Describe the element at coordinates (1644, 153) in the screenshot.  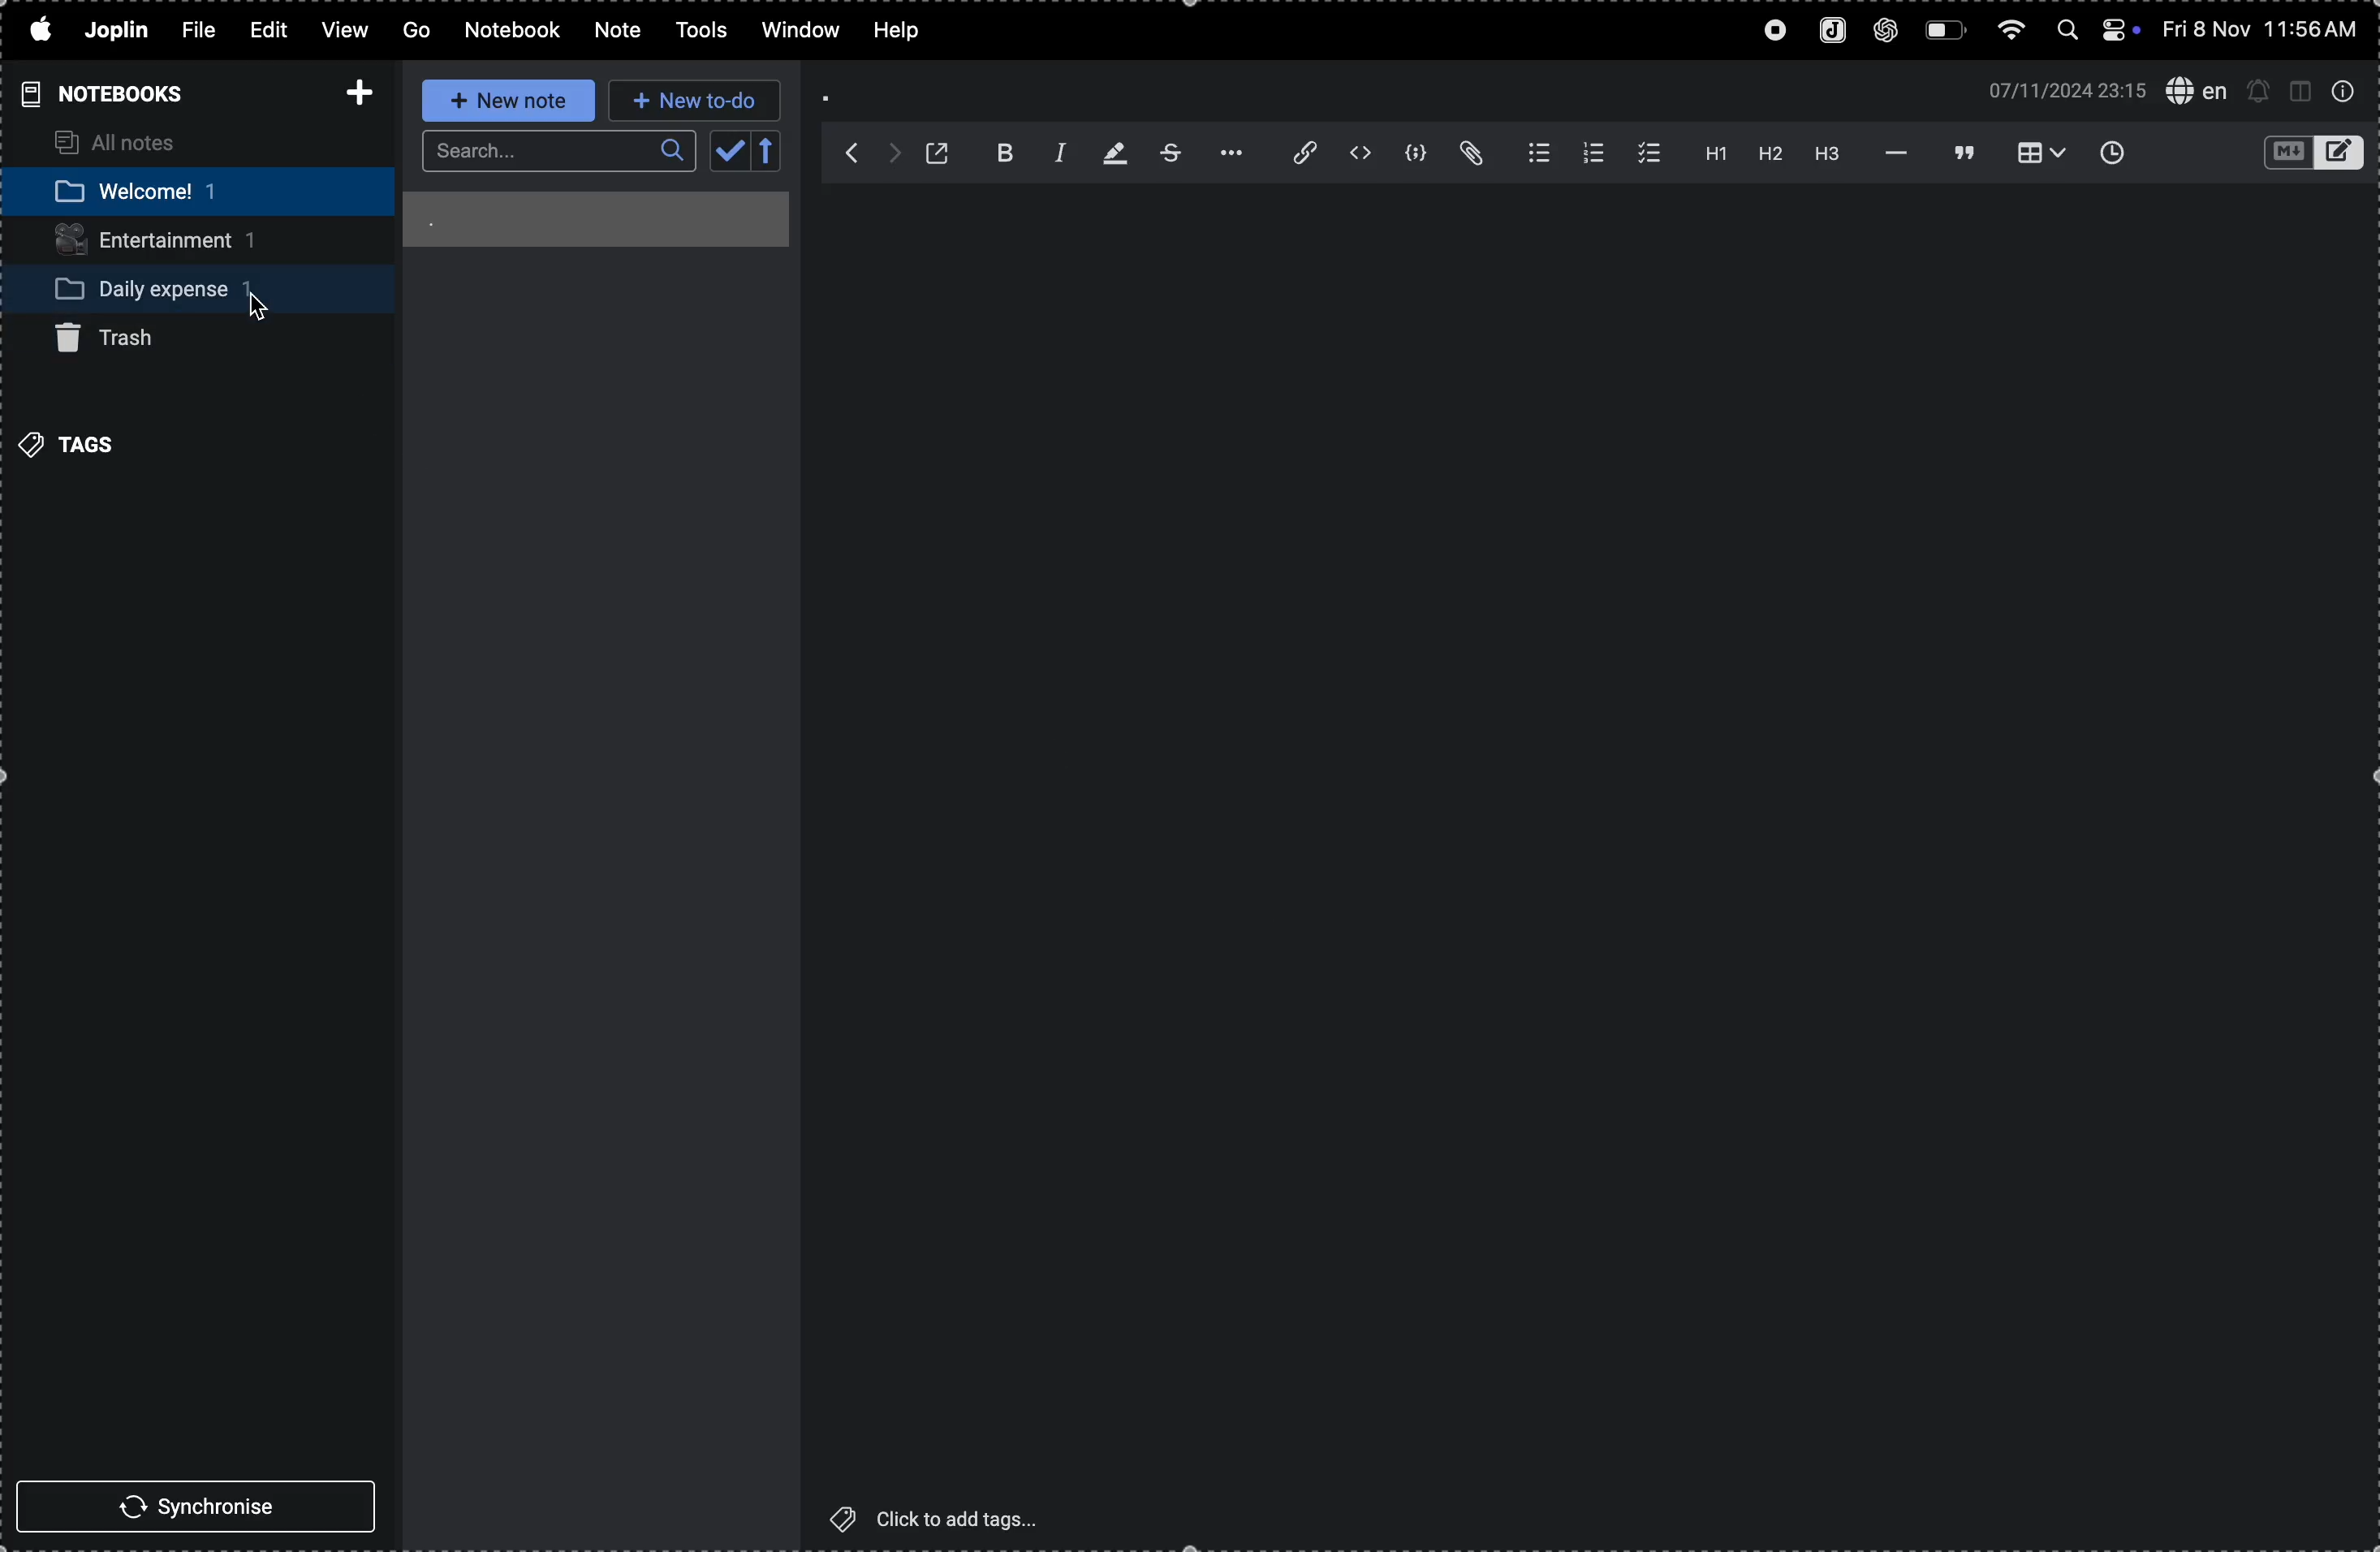
I see `checklist` at that location.